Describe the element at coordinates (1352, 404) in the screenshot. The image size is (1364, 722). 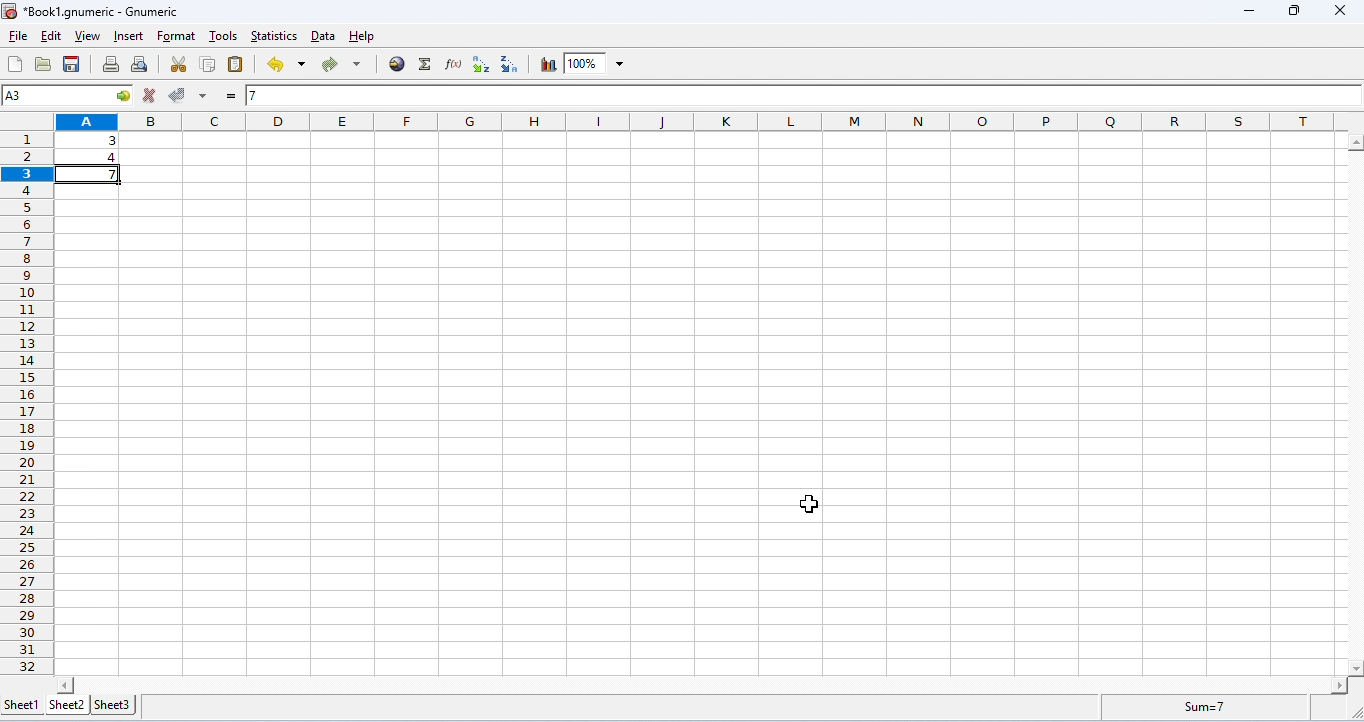
I see `space for vertical column` at that location.